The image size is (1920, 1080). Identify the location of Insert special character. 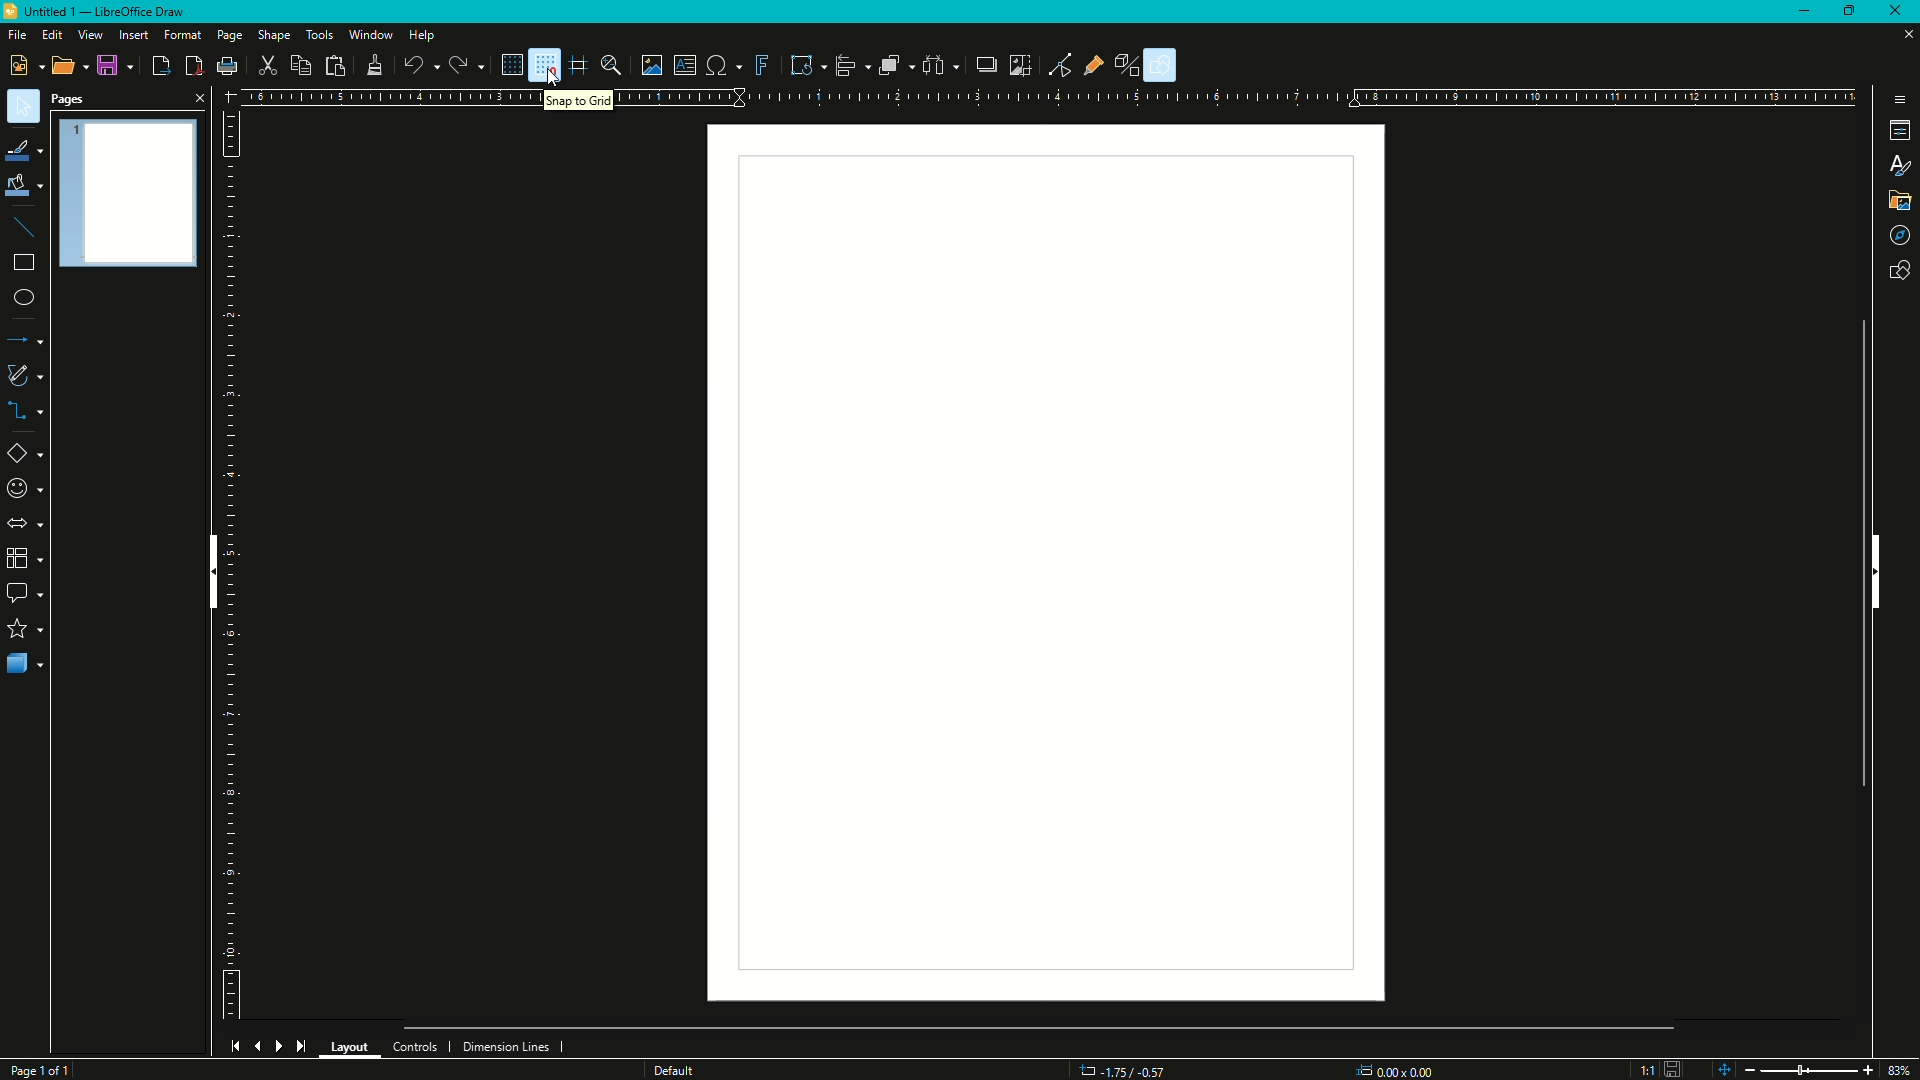
(715, 67).